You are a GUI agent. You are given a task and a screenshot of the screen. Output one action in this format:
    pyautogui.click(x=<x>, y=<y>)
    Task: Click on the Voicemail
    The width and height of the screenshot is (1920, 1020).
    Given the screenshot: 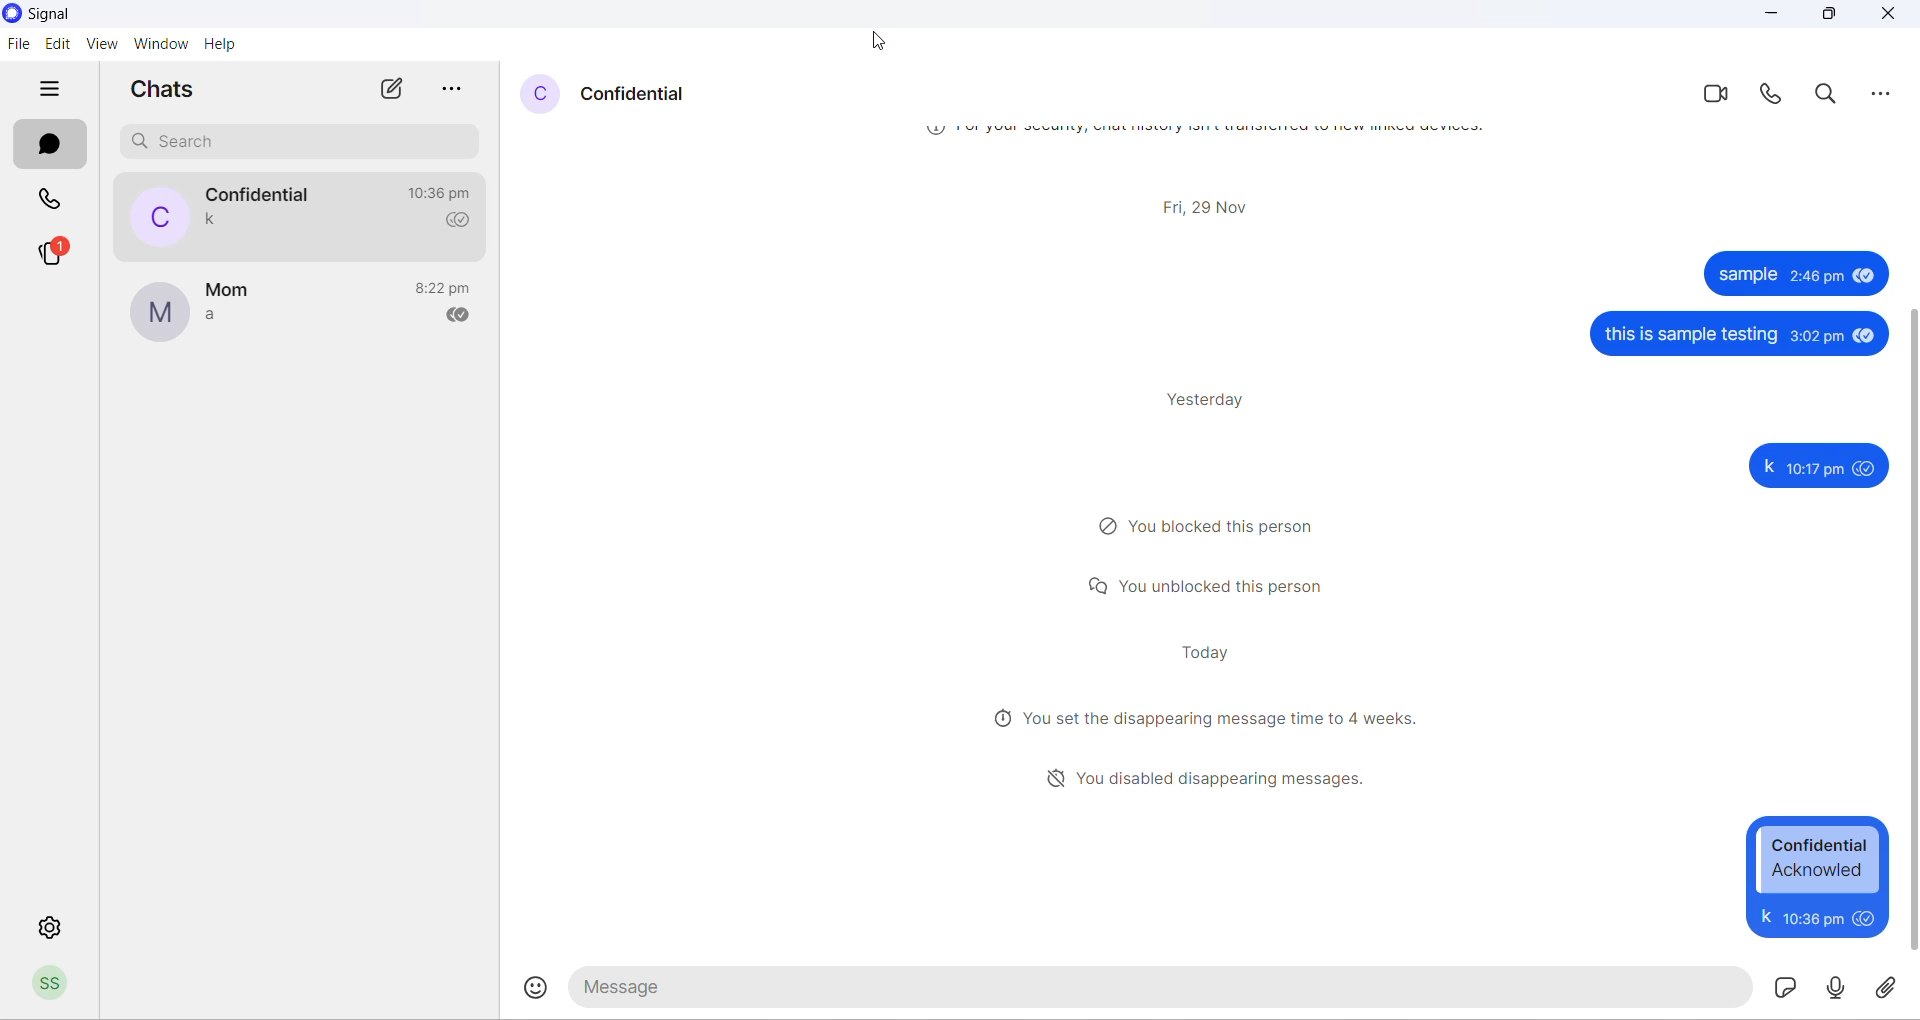 What is the action you would take?
    pyautogui.click(x=1837, y=986)
    